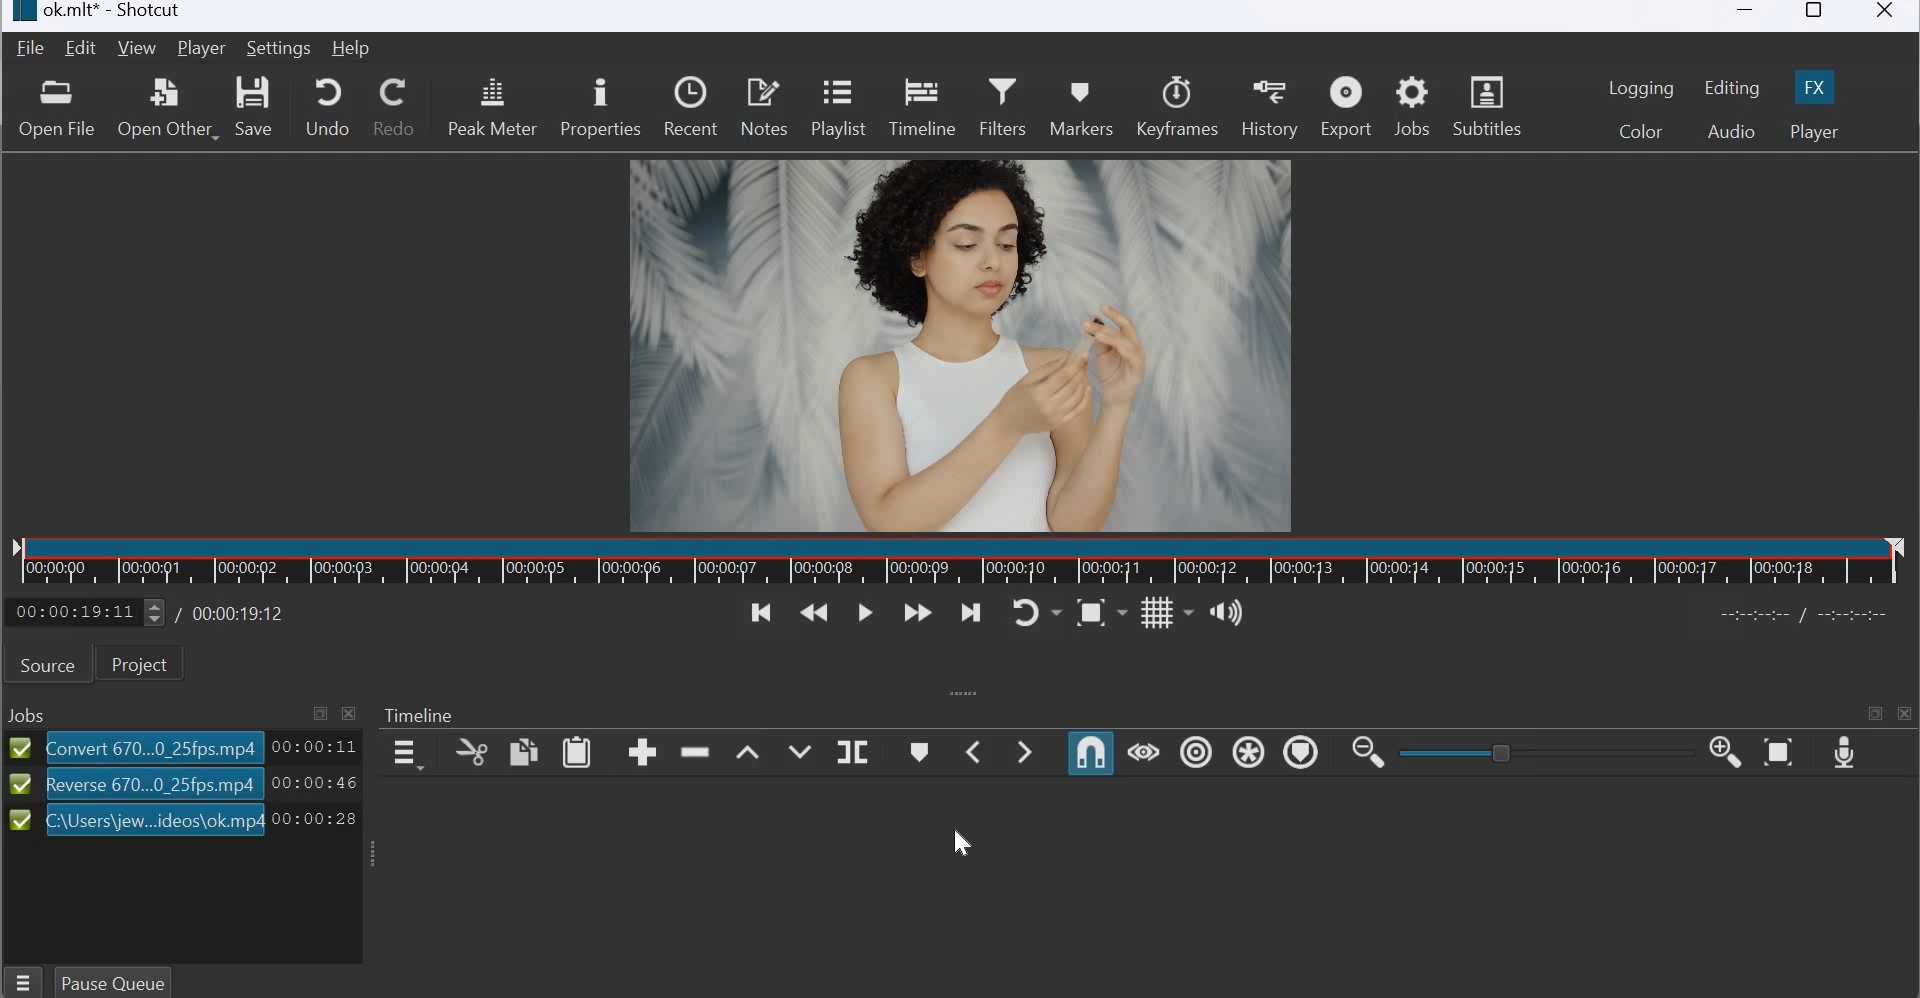 The width and height of the screenshot is (1920, 998). Describe the element at coordinates (690, 104) in the screenshot. I see `Recent` at that location.